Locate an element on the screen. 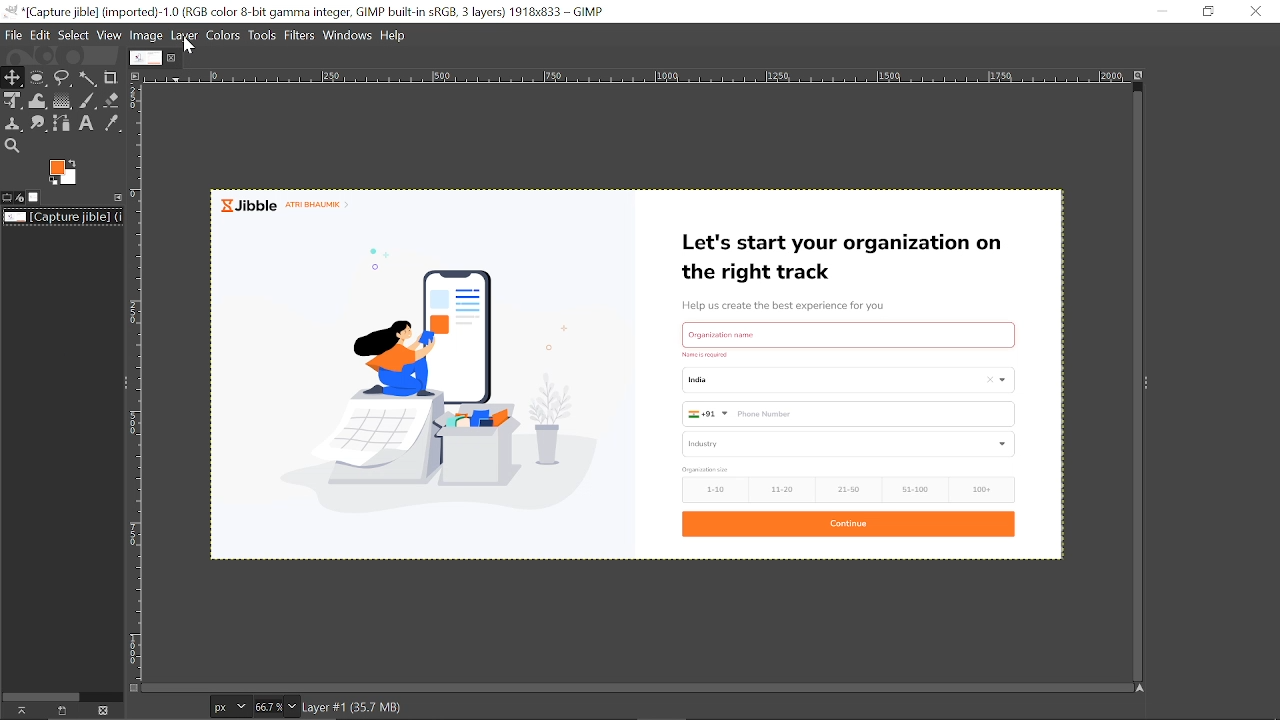  Crop tool is located at coordinates (111, 77).